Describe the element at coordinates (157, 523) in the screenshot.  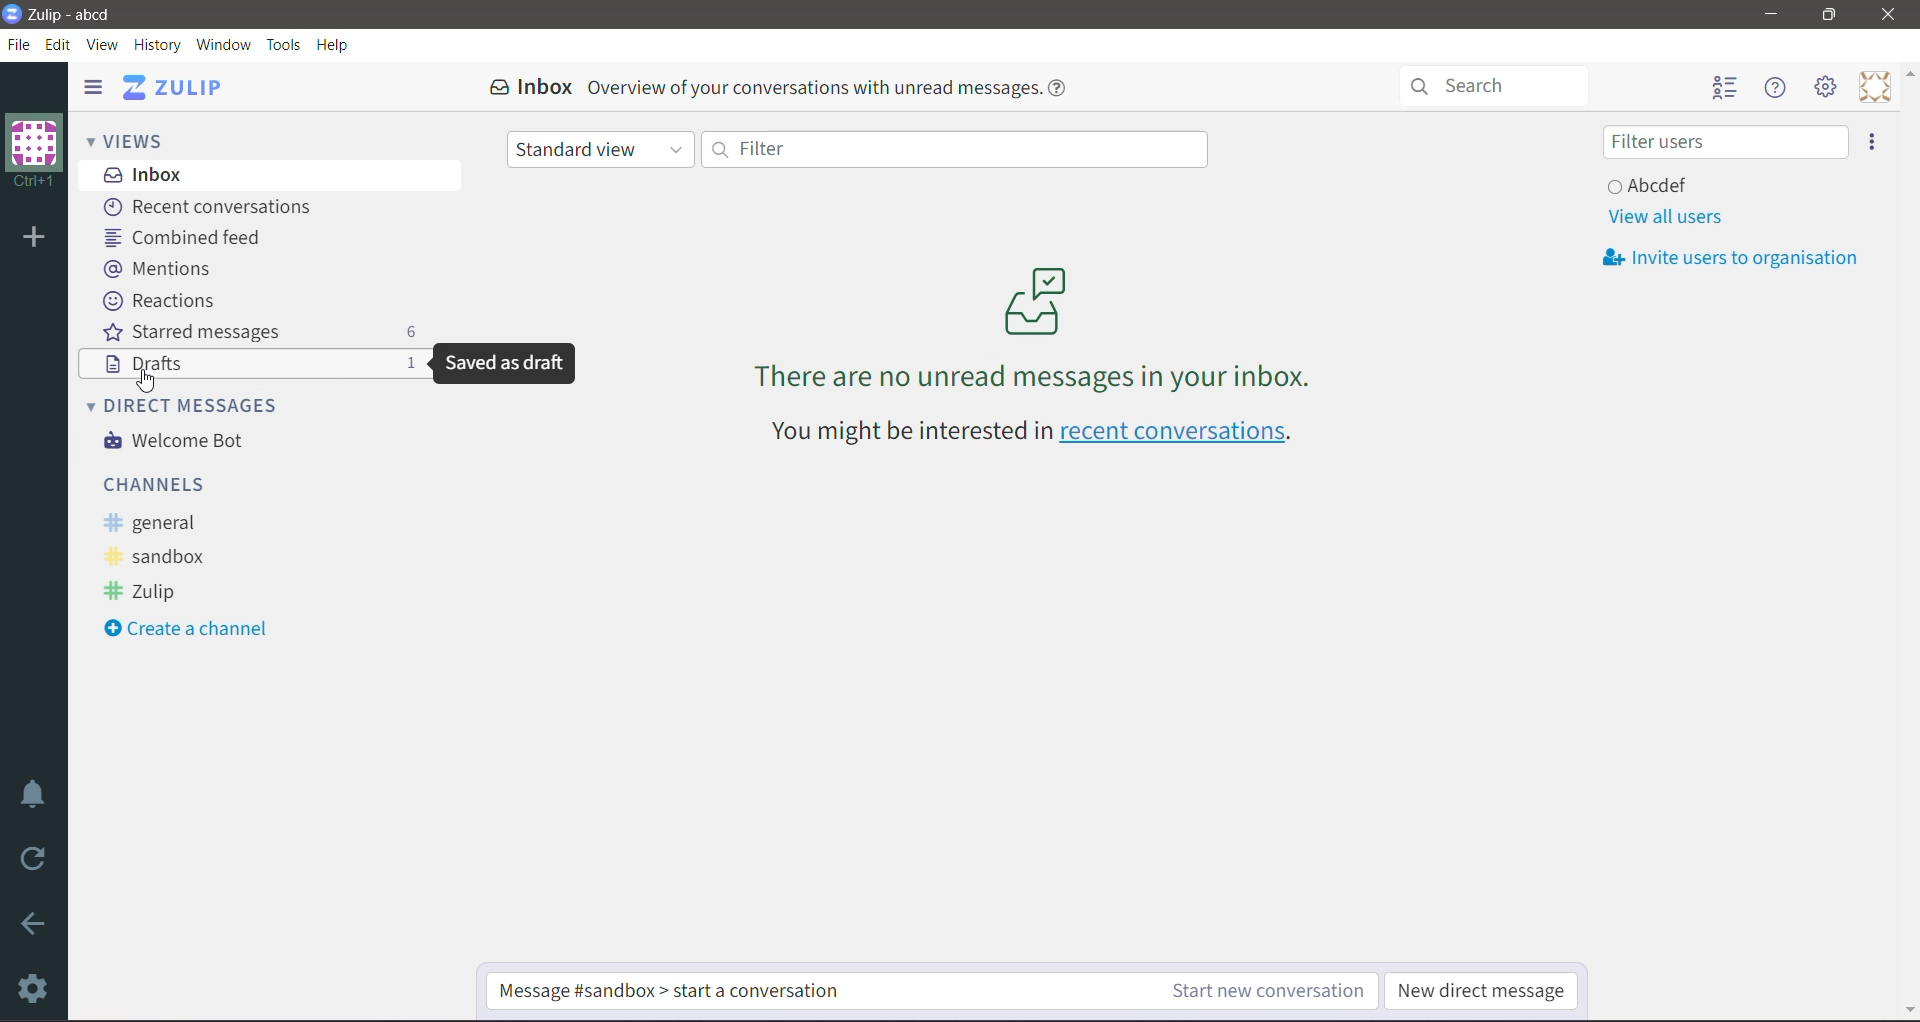
I see `general` at that location.